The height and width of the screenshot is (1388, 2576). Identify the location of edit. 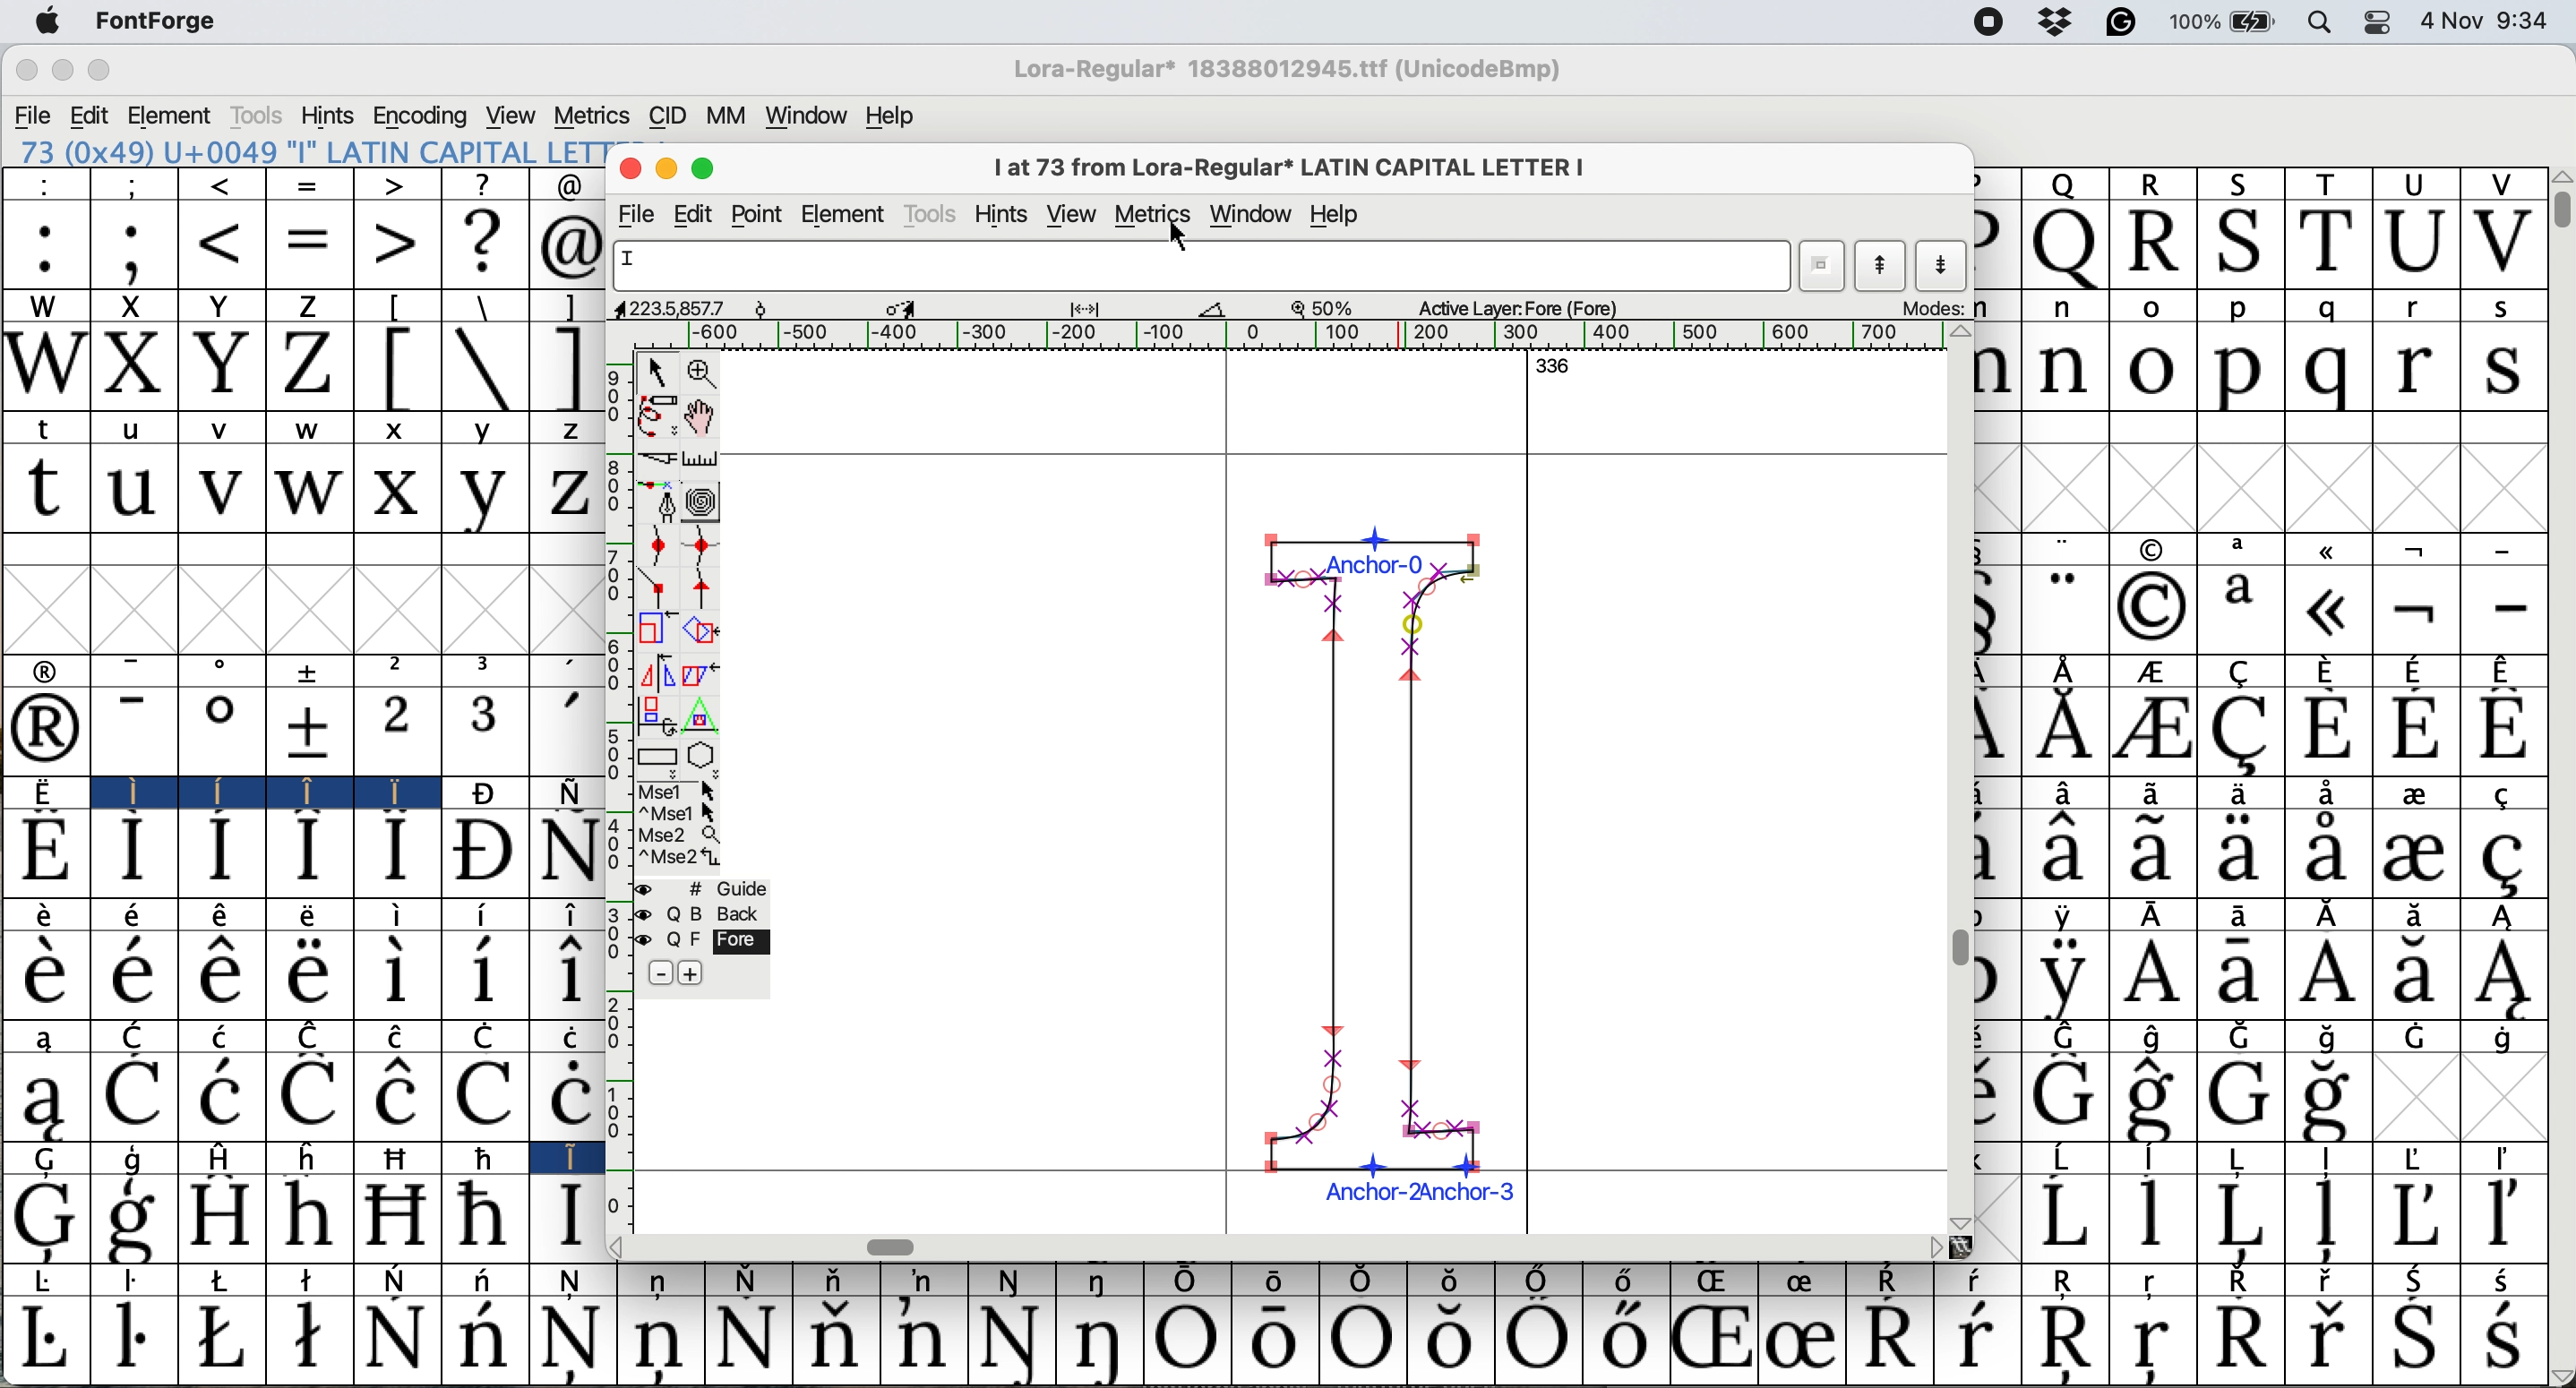
(697, 213).